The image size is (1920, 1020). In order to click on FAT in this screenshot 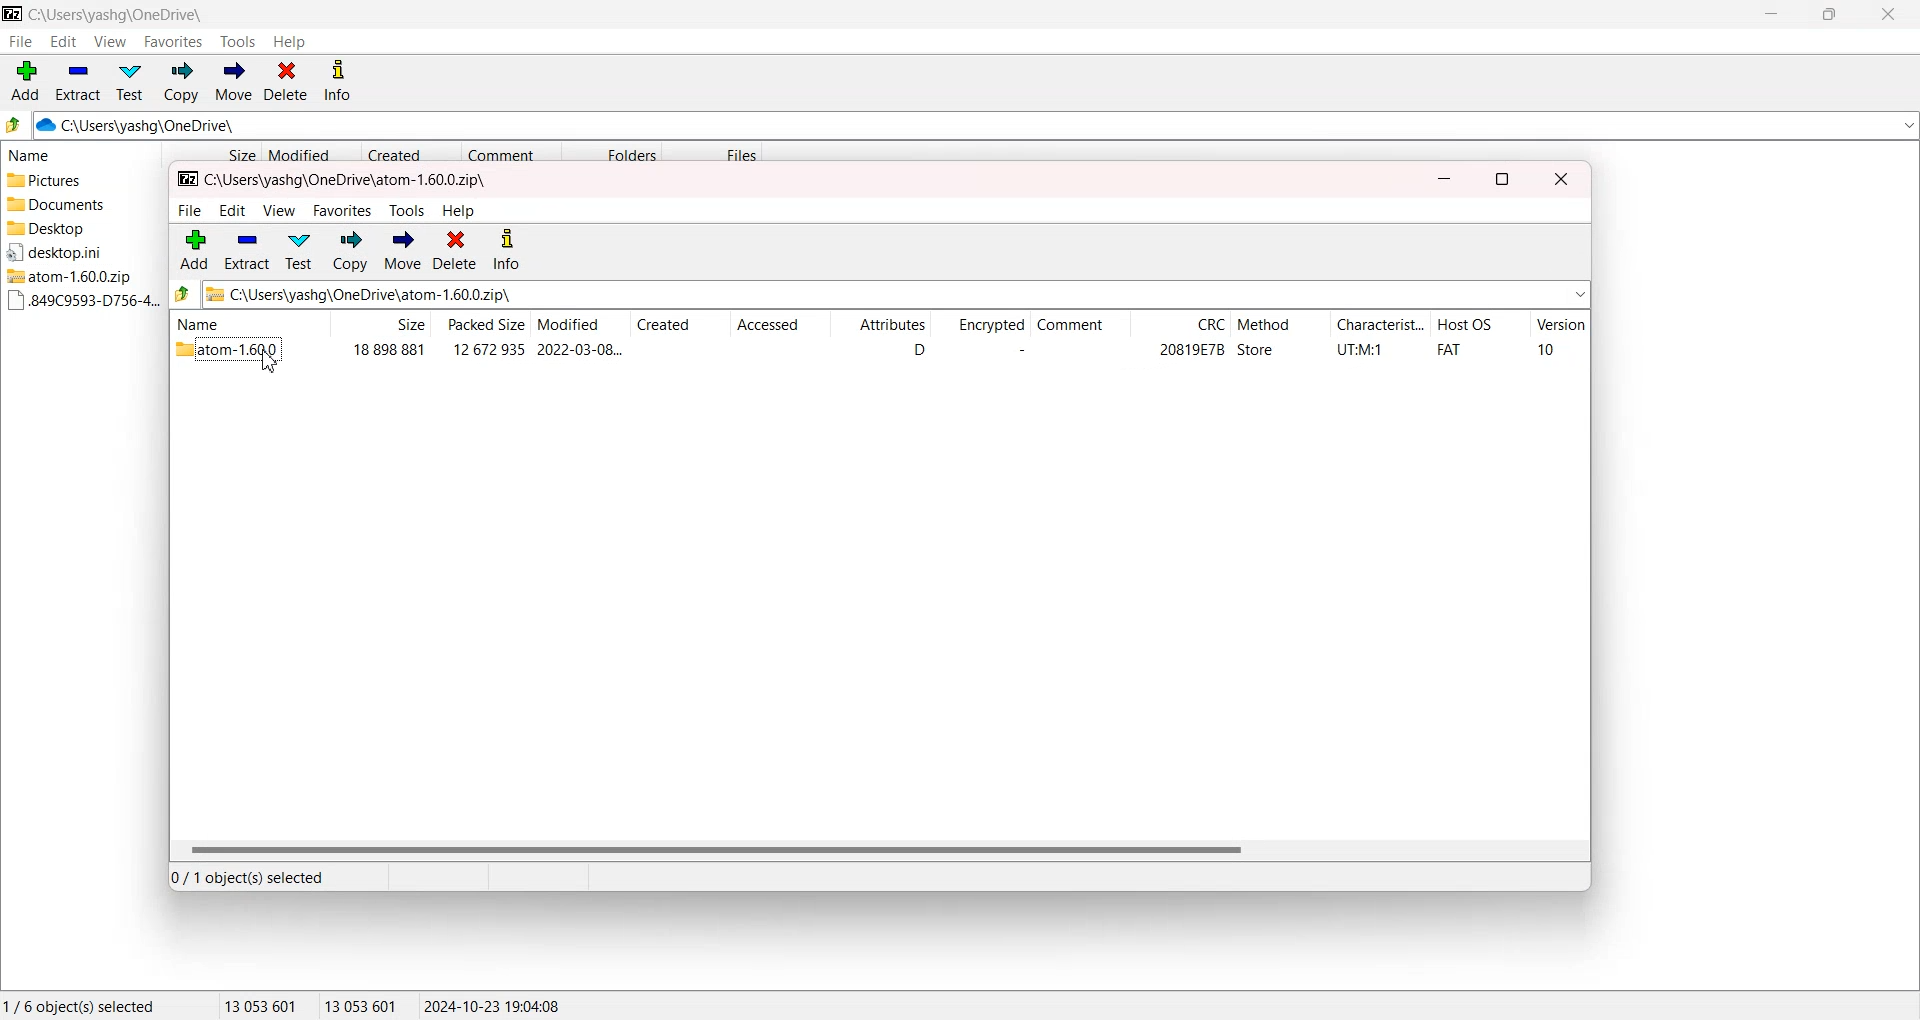, I will do `click(1449, 350)`.